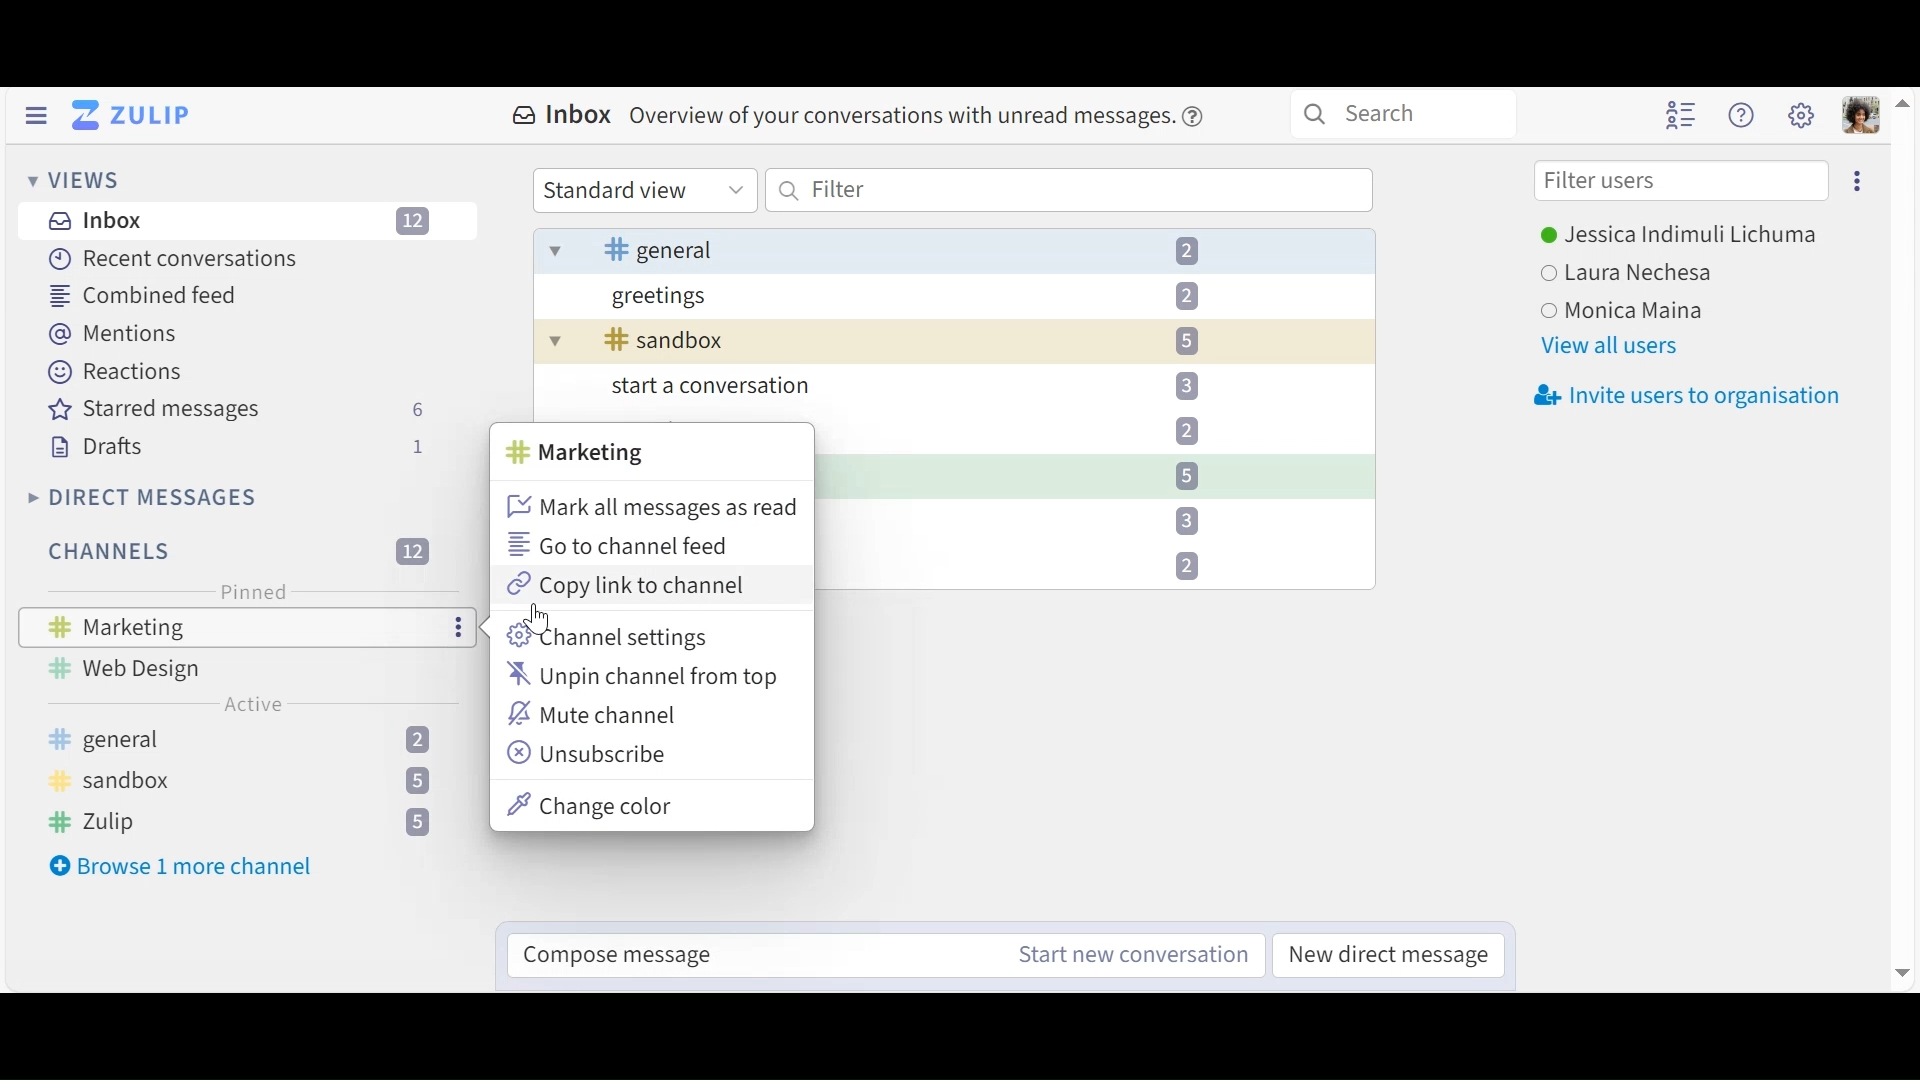  I want to click on Hide left Sidebar, so click(38, 115).